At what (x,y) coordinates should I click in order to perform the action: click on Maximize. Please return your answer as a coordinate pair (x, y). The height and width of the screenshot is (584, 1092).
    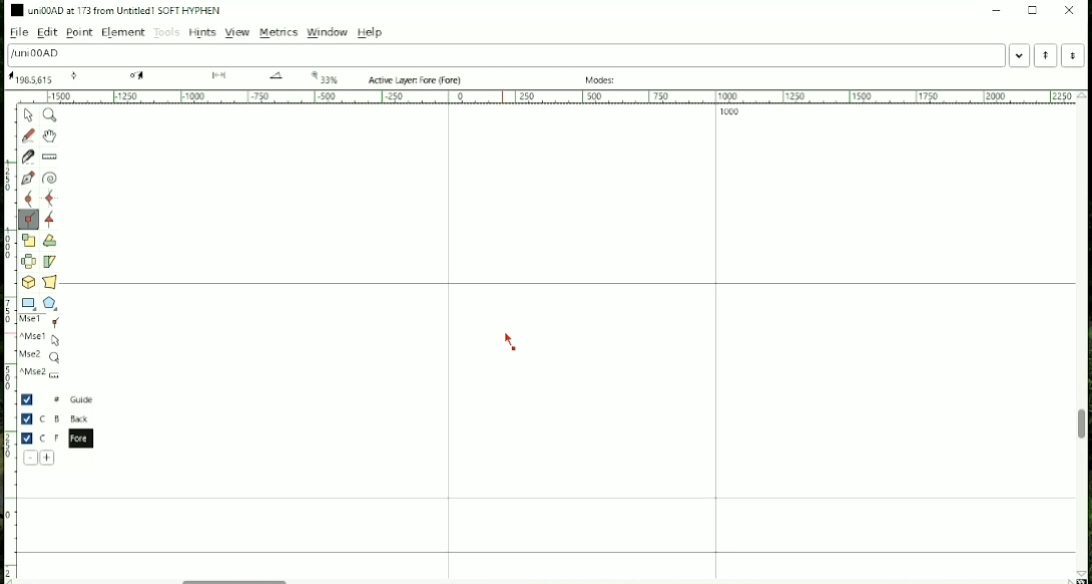
    Looking at the image, I should click on (1033, 10).